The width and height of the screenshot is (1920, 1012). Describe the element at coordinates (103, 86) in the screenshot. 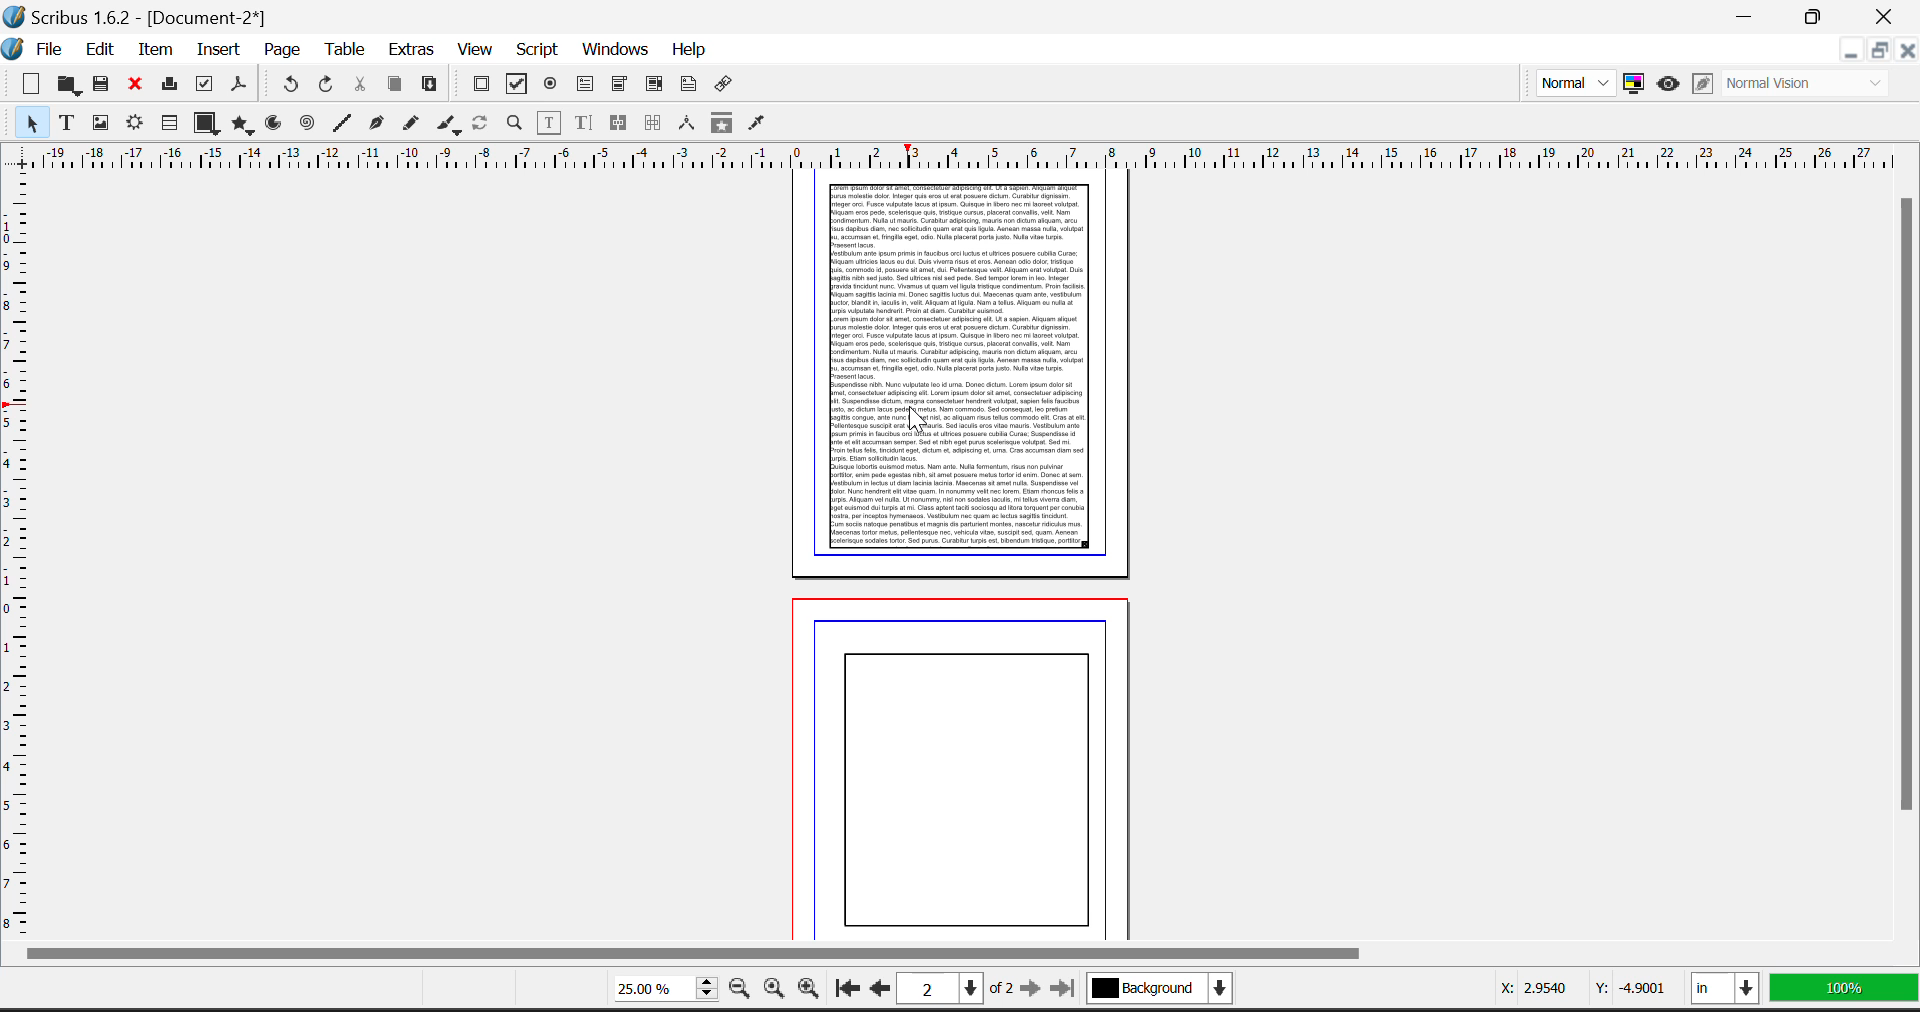

I see `Save` at that location.